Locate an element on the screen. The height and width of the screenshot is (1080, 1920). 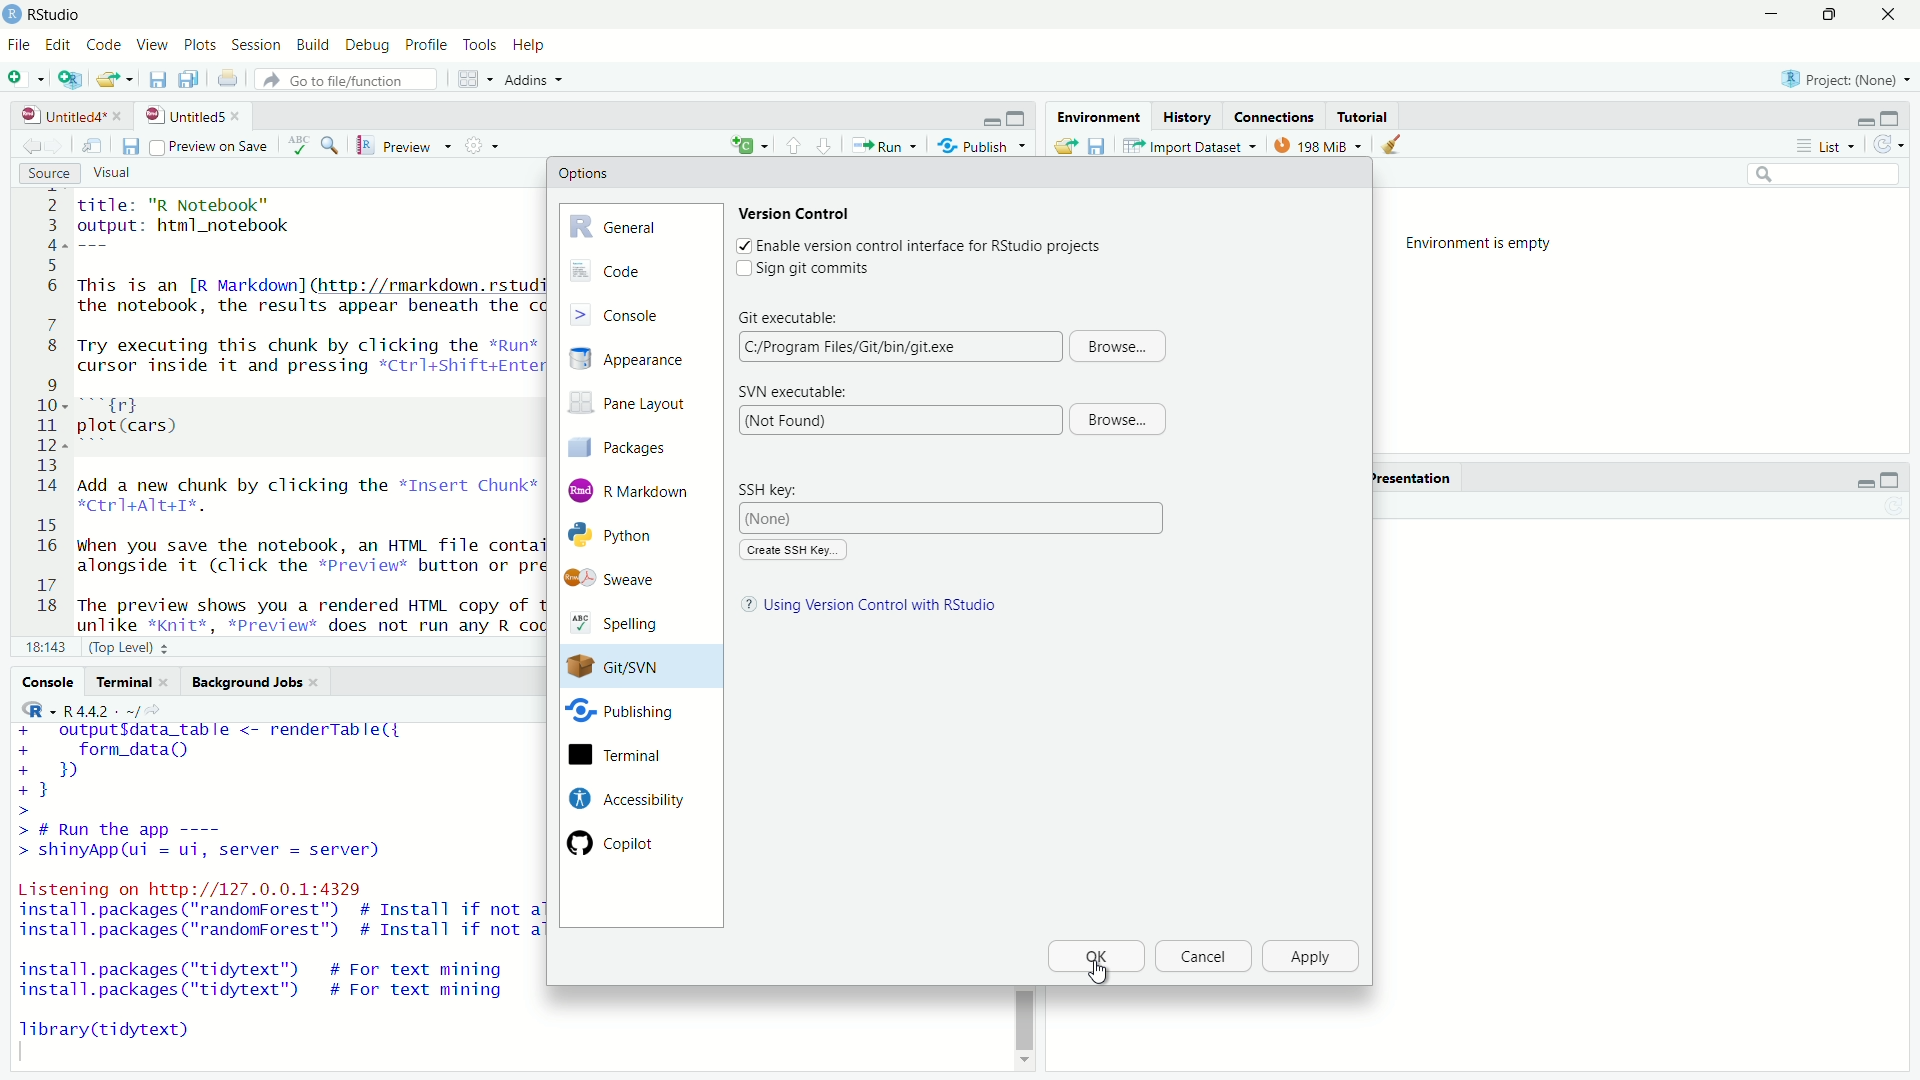
Console is located at coordinates (48, 681).